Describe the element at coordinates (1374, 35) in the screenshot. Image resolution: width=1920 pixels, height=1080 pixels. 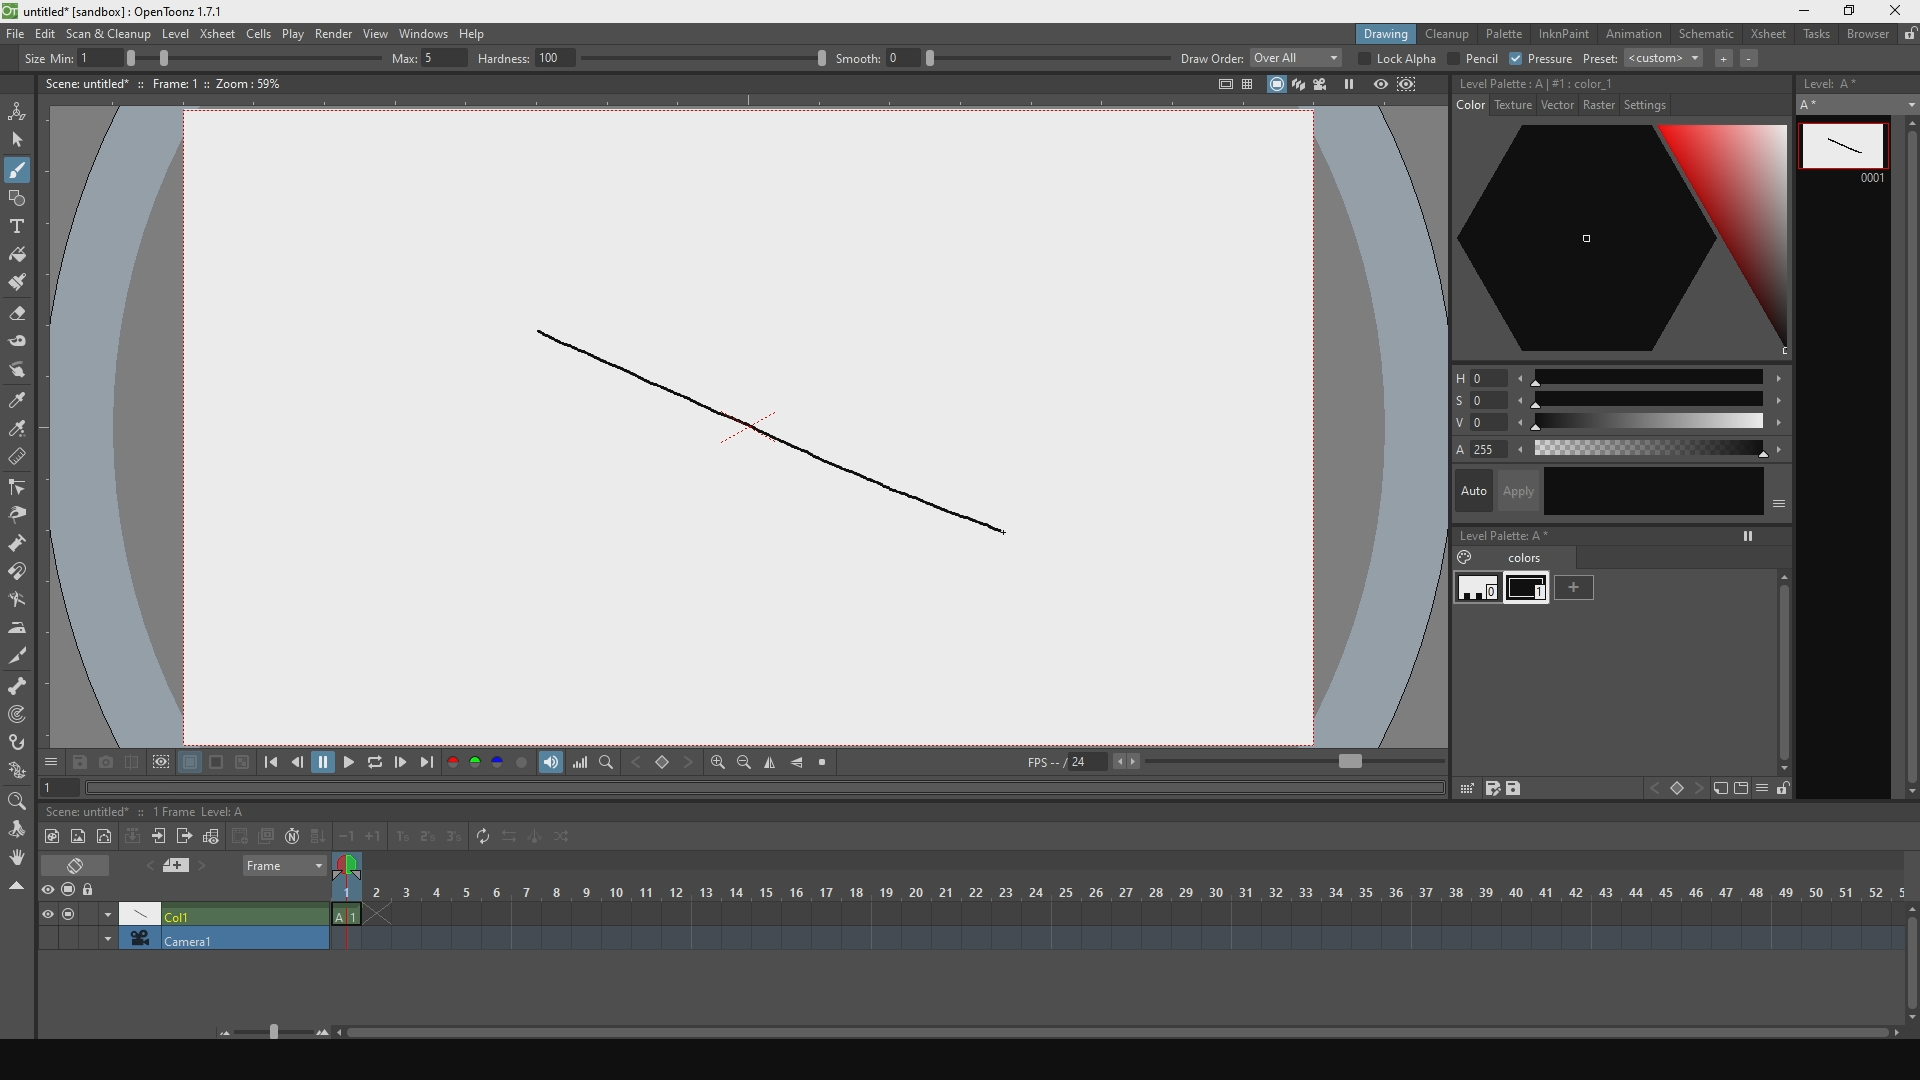
I see `drawing` at that location.